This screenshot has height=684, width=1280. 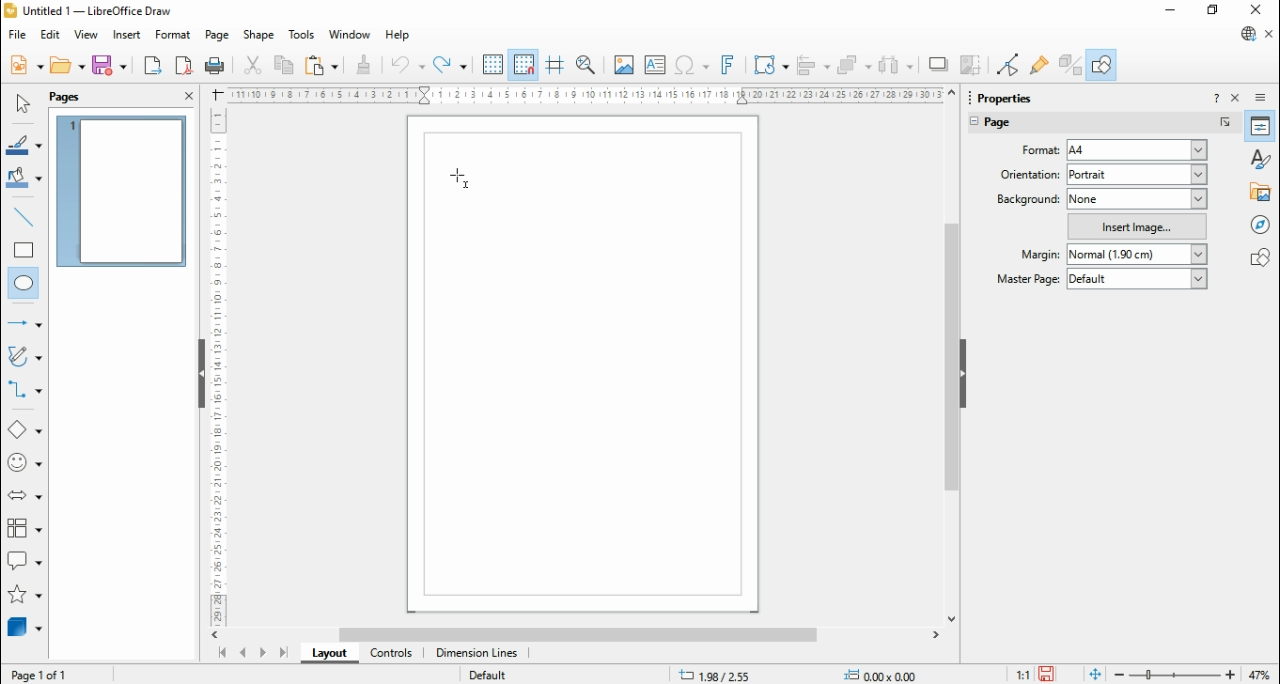 I want to click on insert text box, so click(x=654, y=64).